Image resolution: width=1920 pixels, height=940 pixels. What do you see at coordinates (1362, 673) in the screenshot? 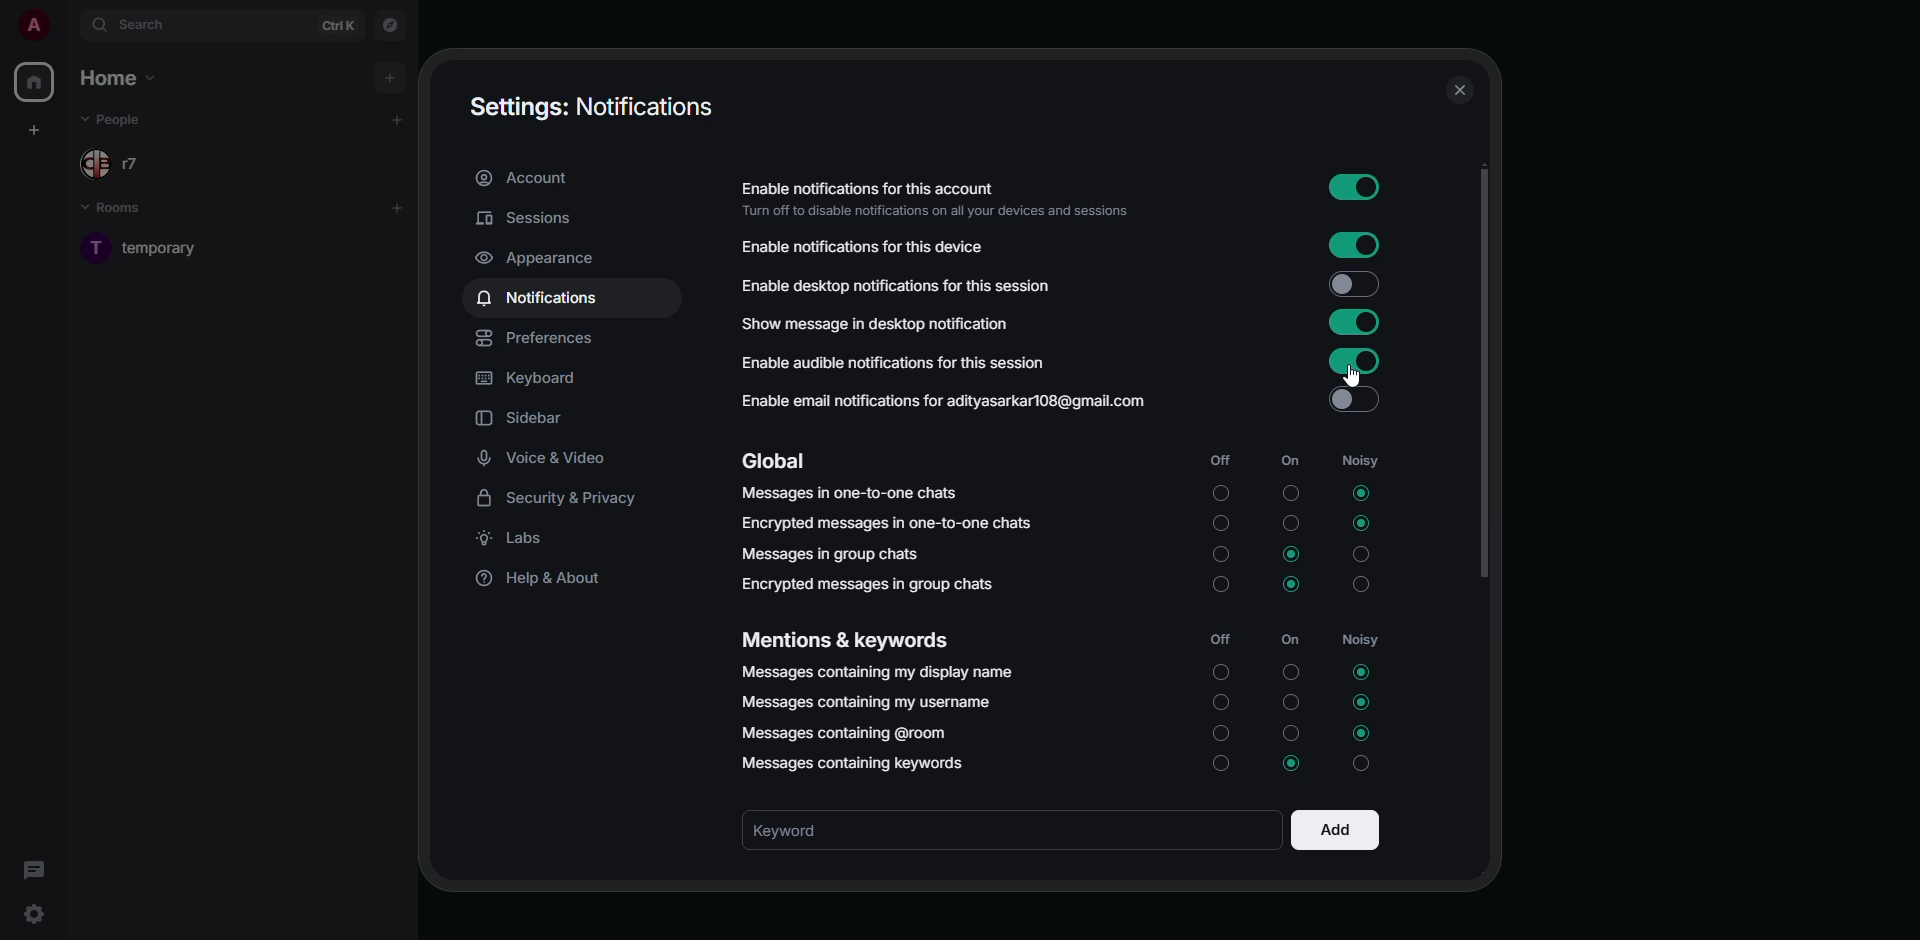
I see `selected` at bounding box center [1362, 673].